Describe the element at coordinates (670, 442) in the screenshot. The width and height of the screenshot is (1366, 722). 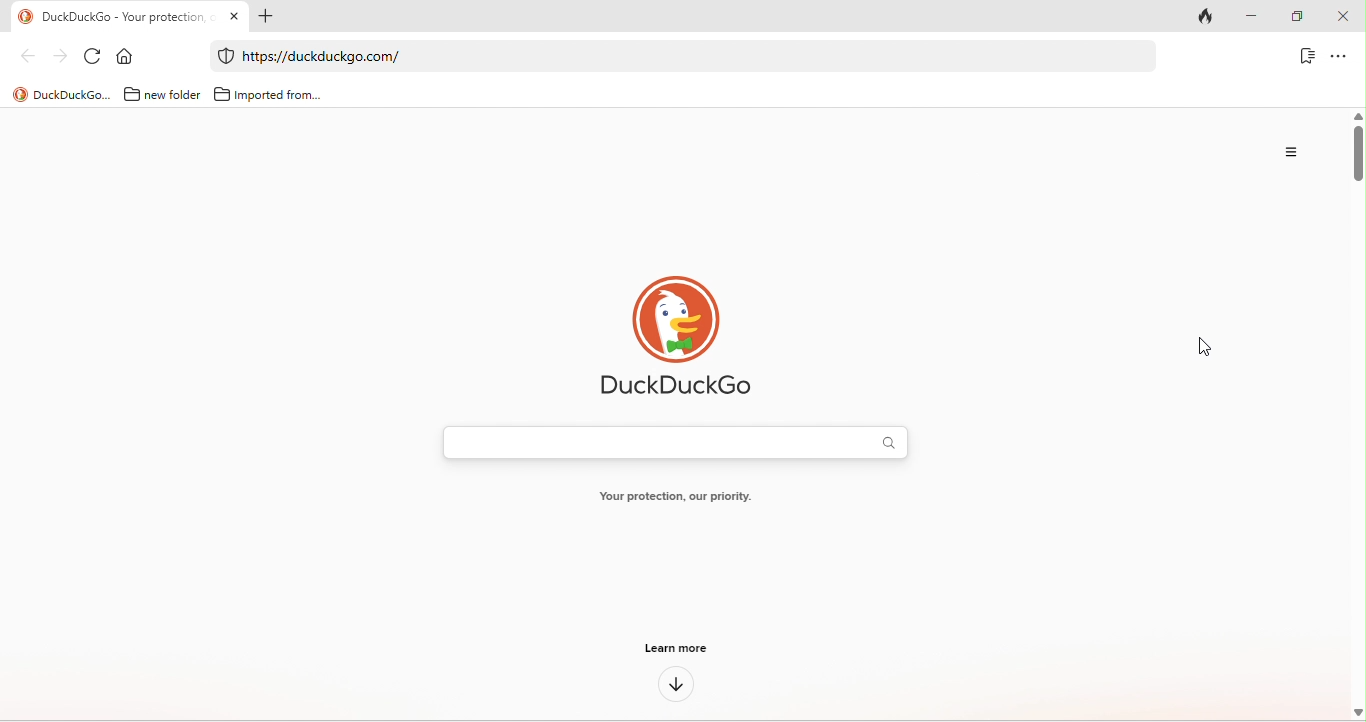
I see `search bar` at that location.